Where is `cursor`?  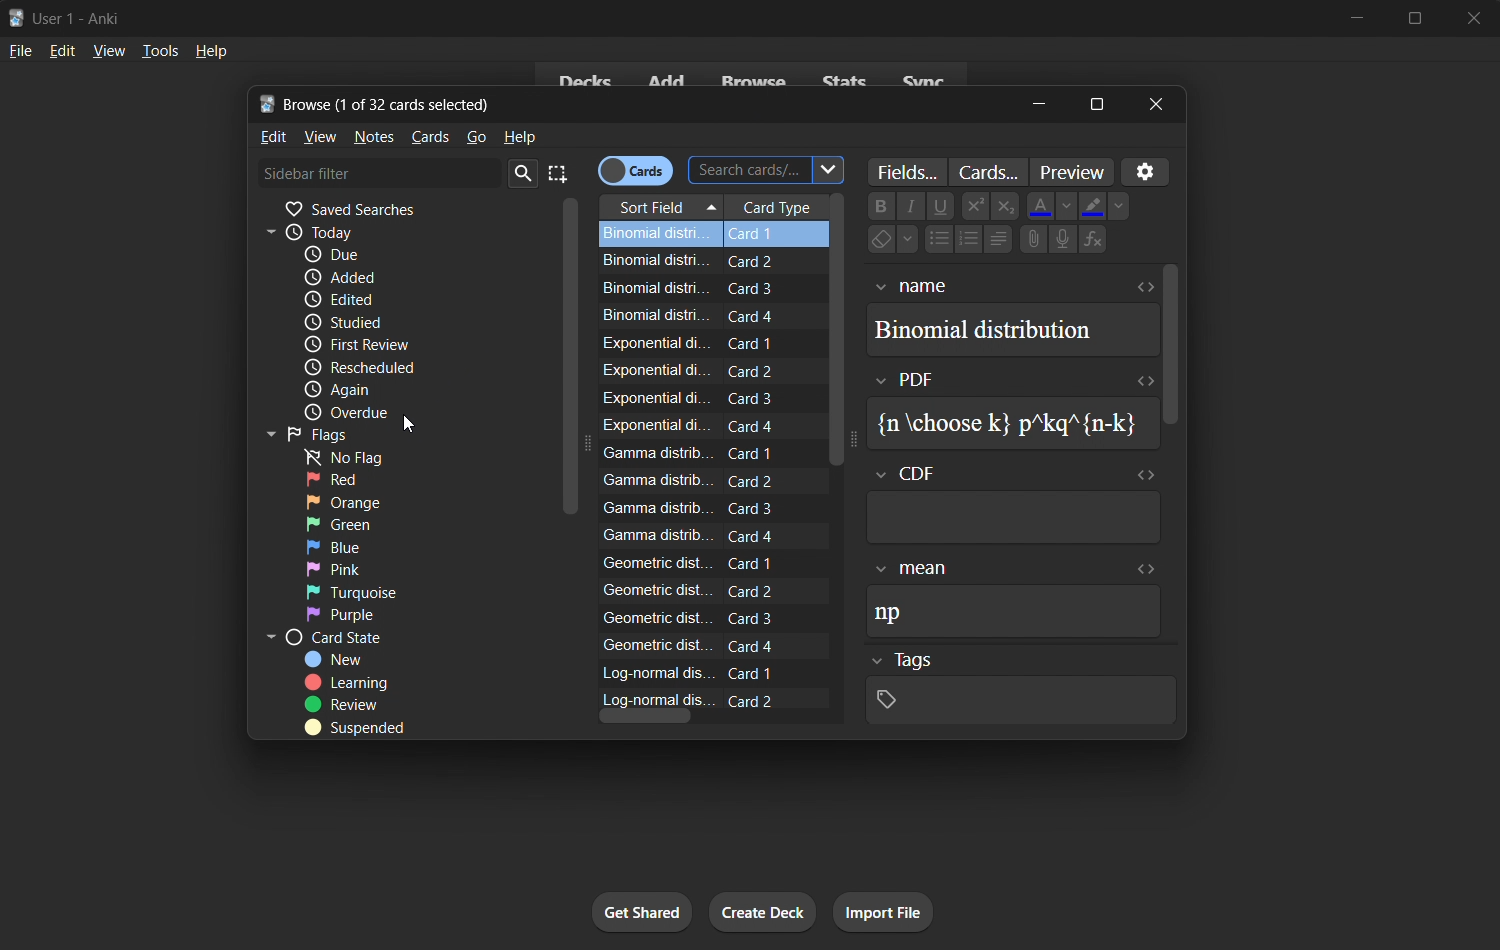 cursor is located at coordinates (402, 425).